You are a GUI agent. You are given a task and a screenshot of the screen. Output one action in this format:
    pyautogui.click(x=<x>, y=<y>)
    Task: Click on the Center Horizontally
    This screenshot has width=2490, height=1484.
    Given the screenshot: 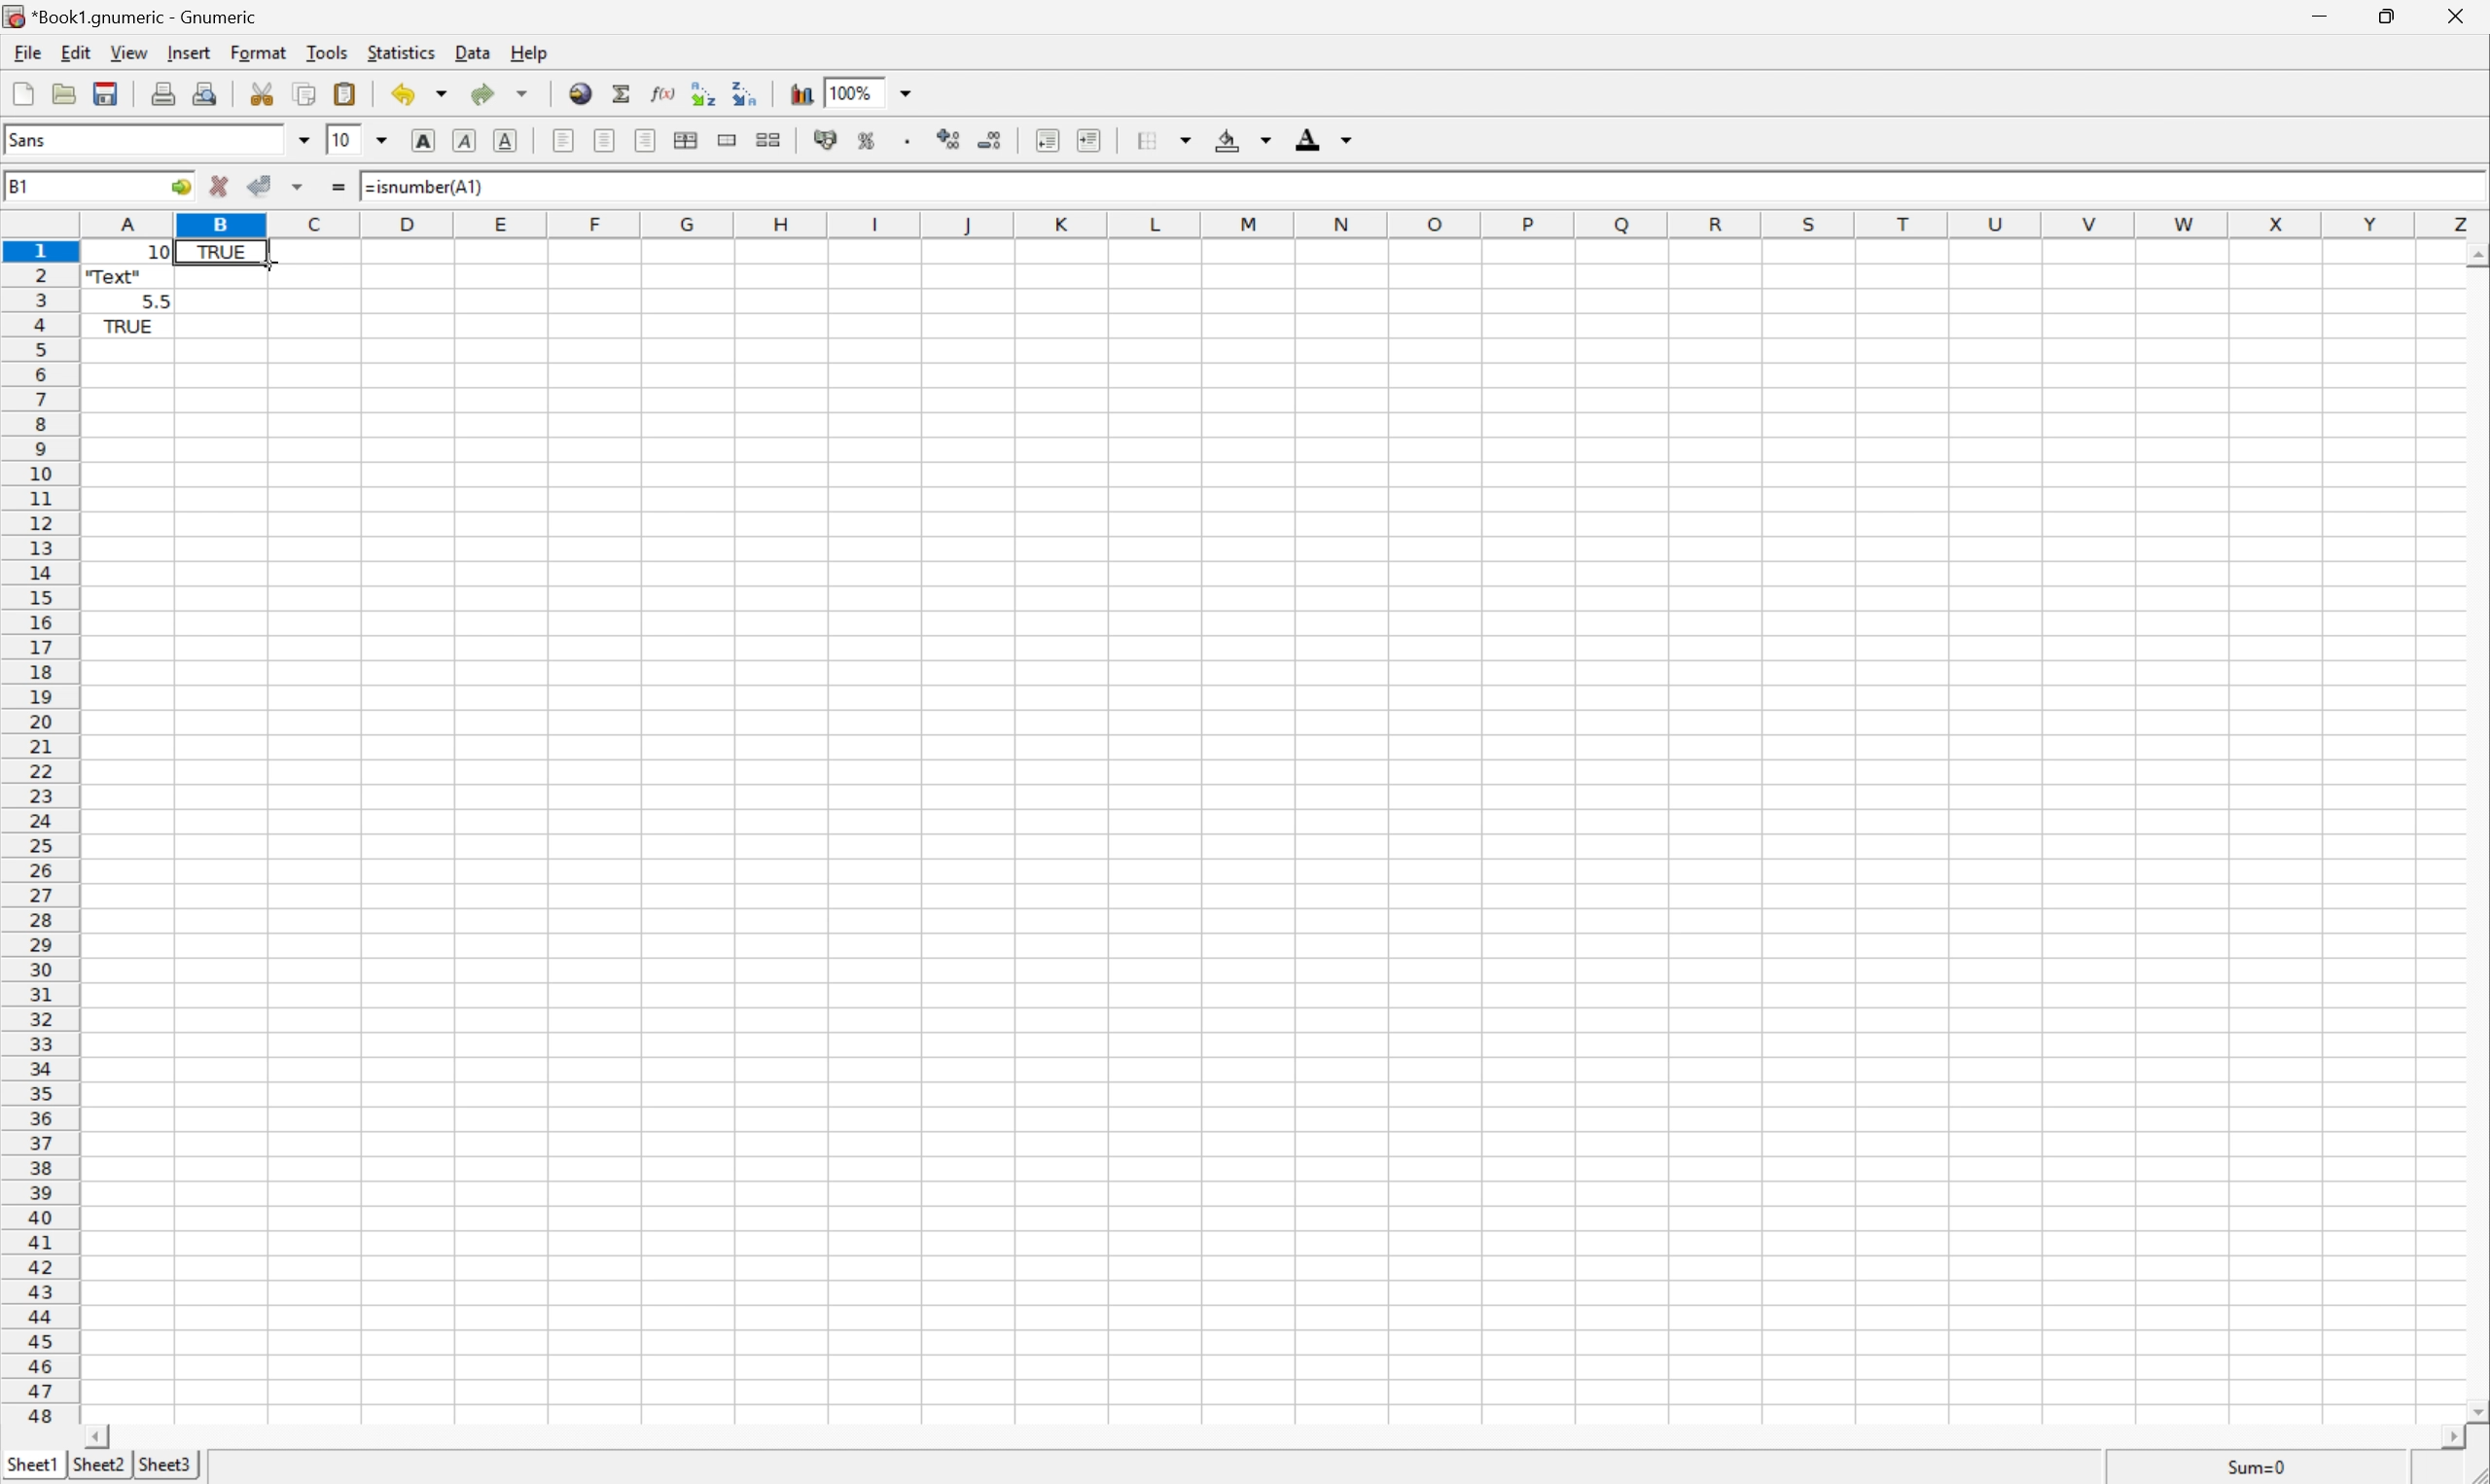 What is the action you would take?
    pyautogui.click(x=606, y=141)
    